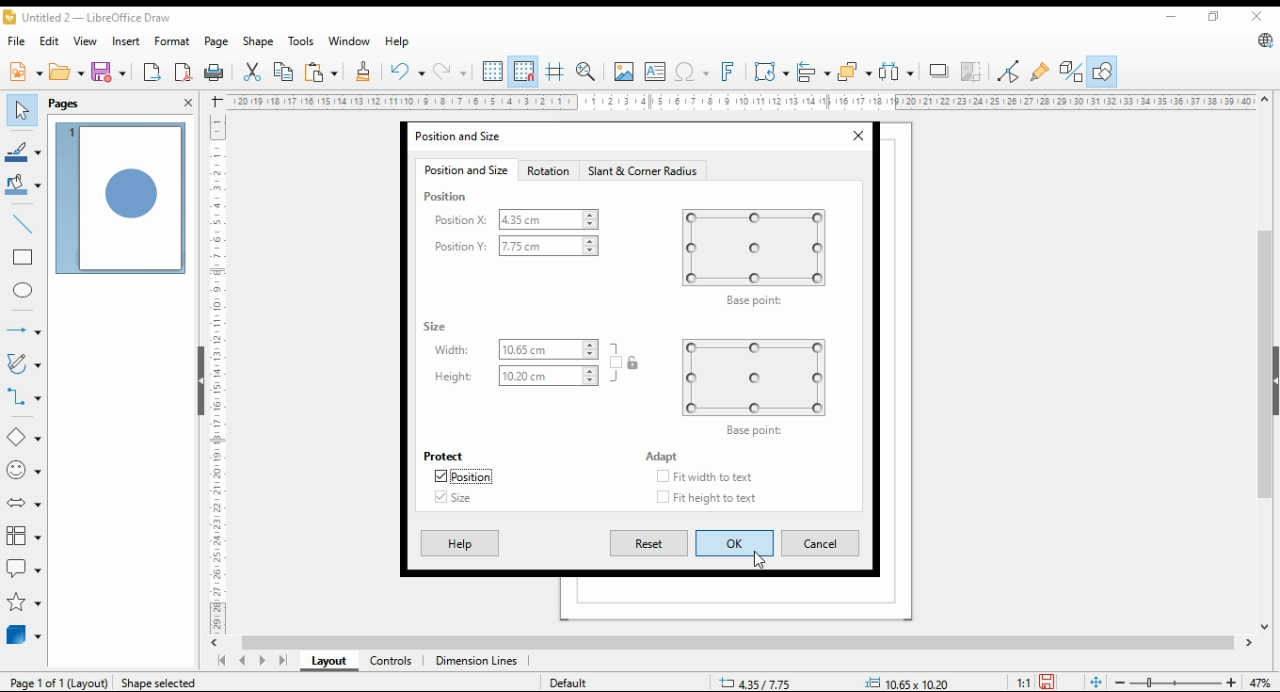  I want to click on page 1, so click(123, 199).